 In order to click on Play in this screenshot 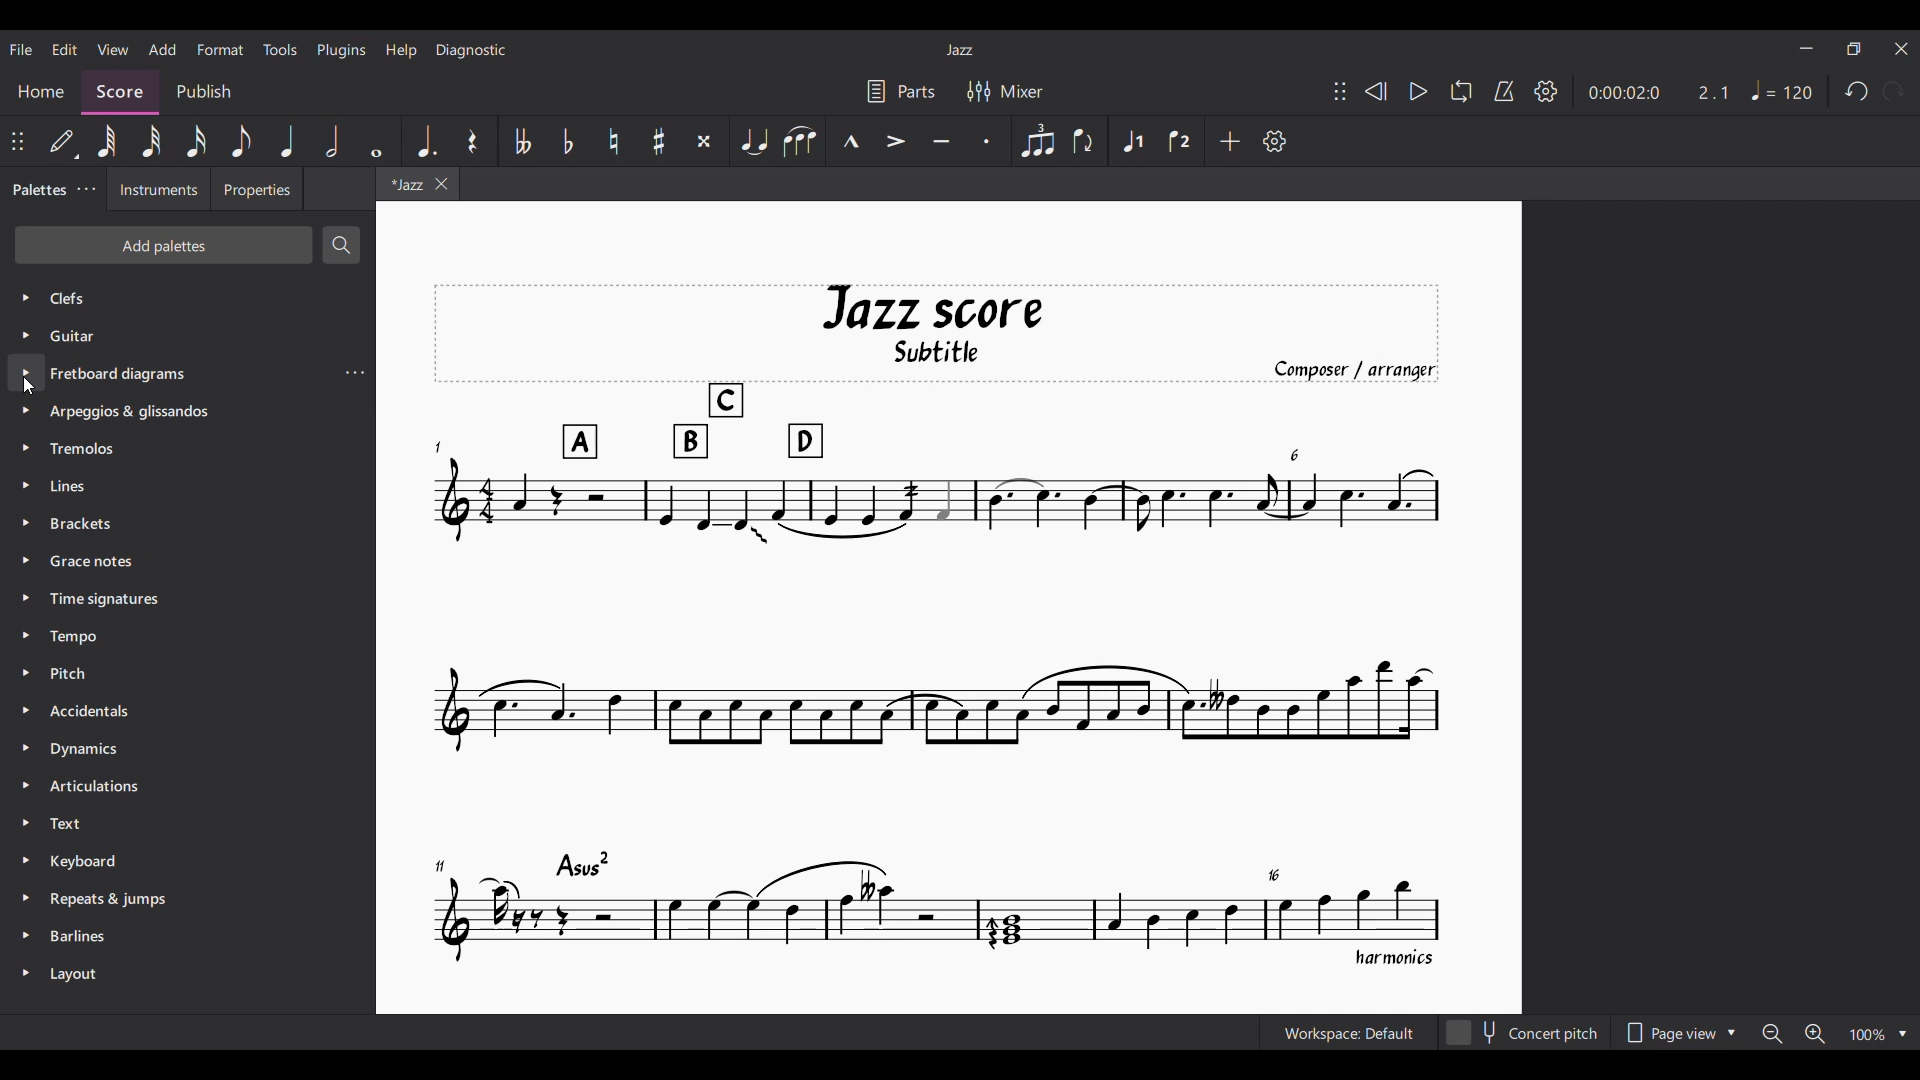, I will do `click(1420, 92)`.